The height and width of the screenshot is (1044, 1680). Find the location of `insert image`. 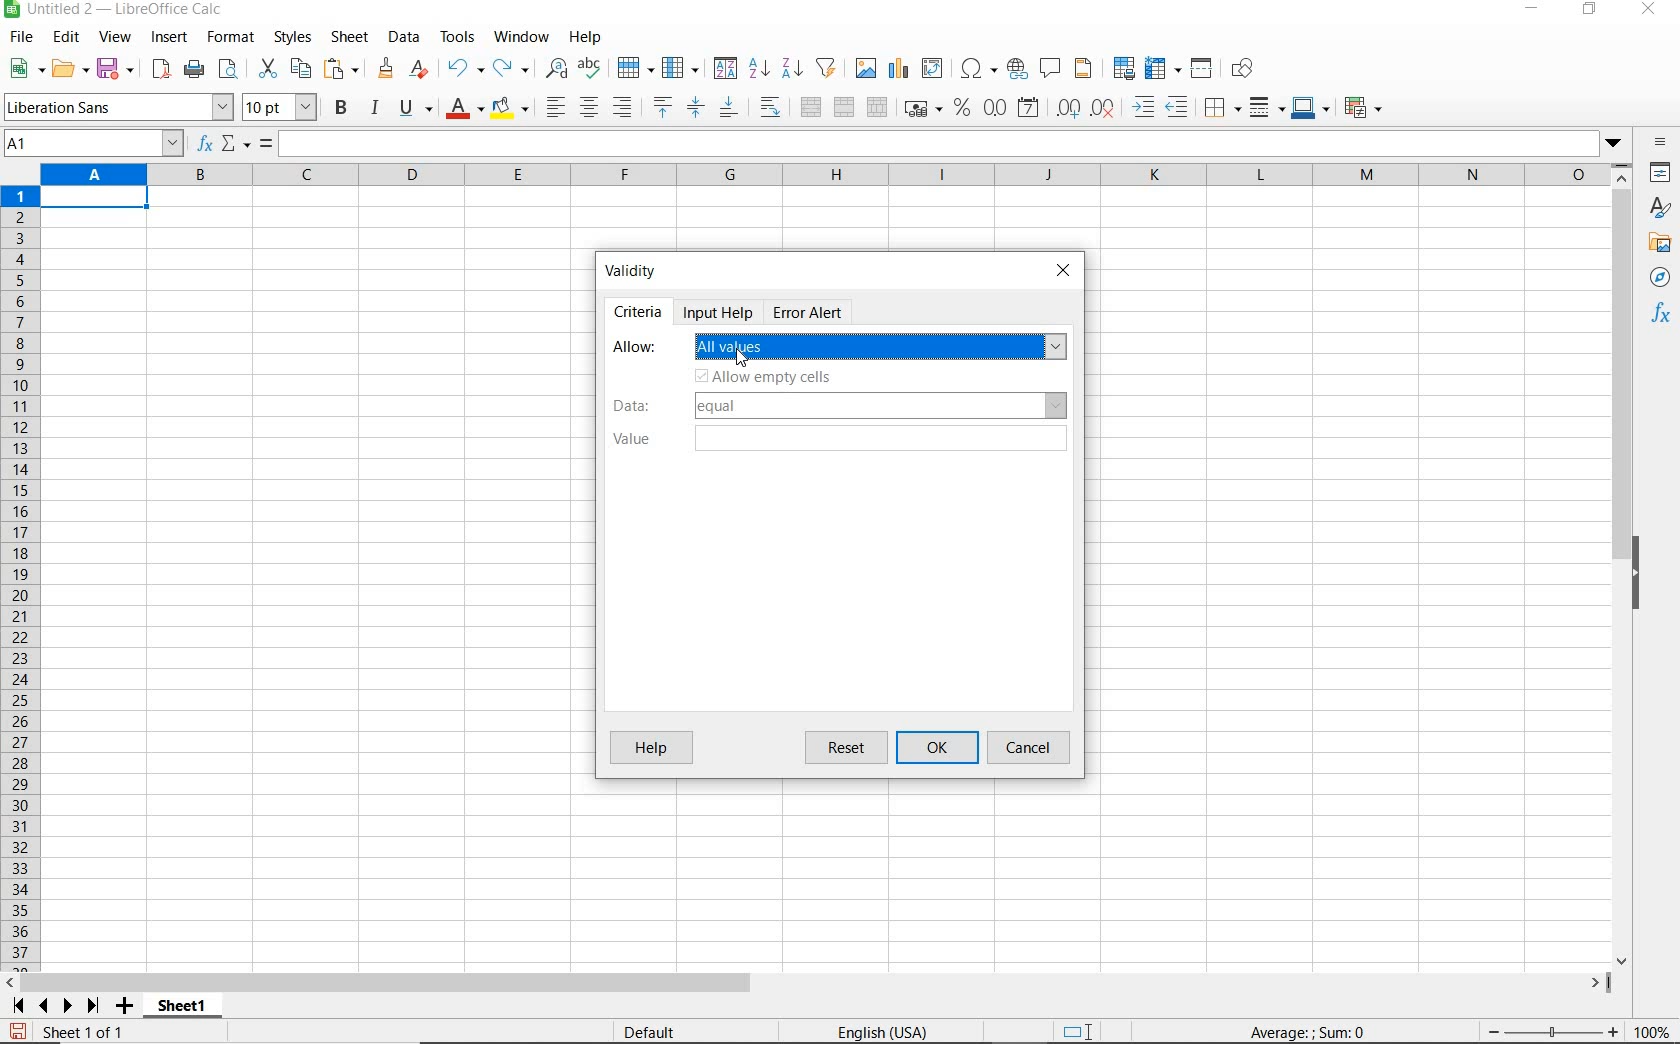

insert image is located at coordinates (868, 69).